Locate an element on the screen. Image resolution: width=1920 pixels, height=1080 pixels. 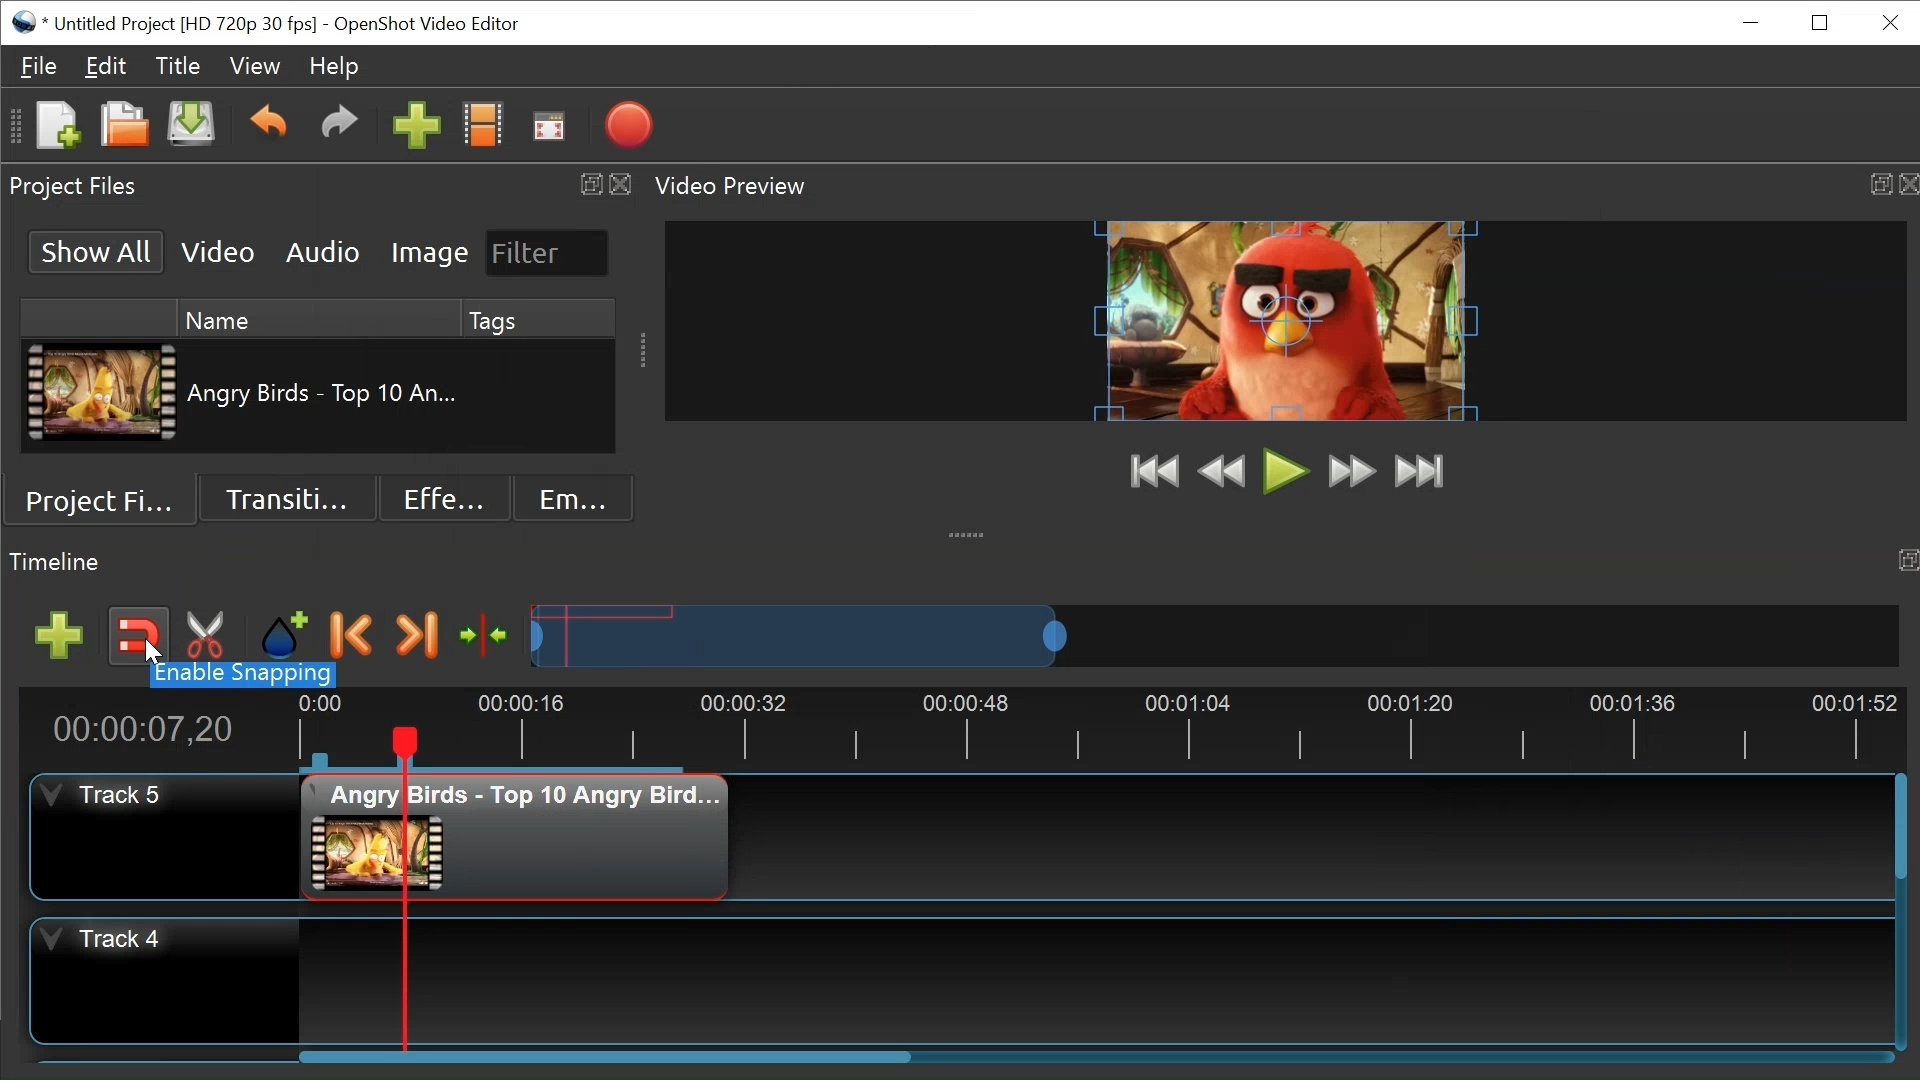
Jump to Start is located at coordinates (1153, 471).